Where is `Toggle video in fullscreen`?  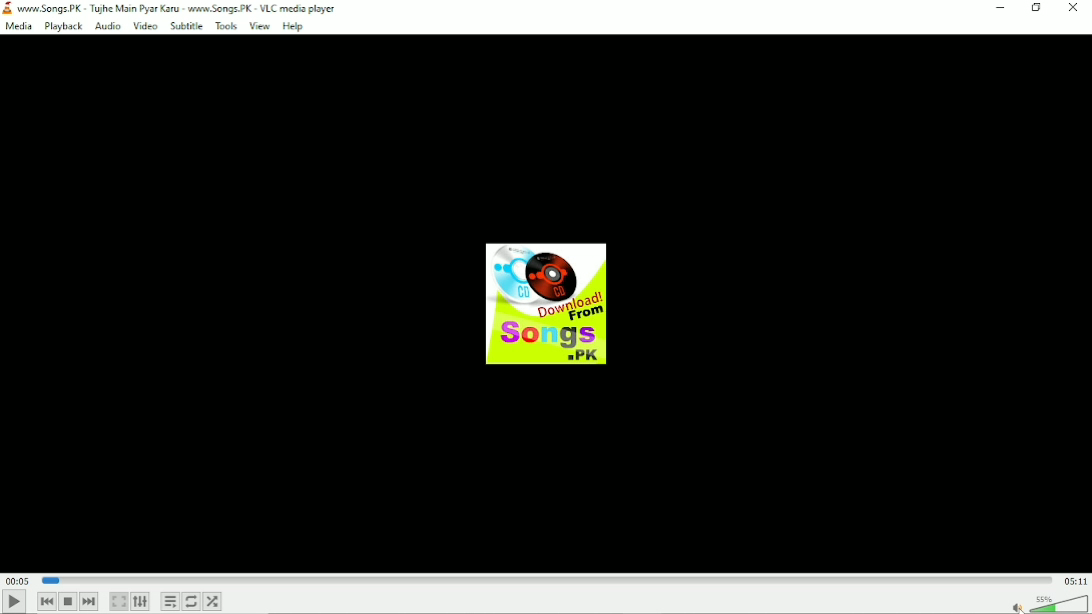 Toggle video in fullscreen is located at coordinates (119, 601).